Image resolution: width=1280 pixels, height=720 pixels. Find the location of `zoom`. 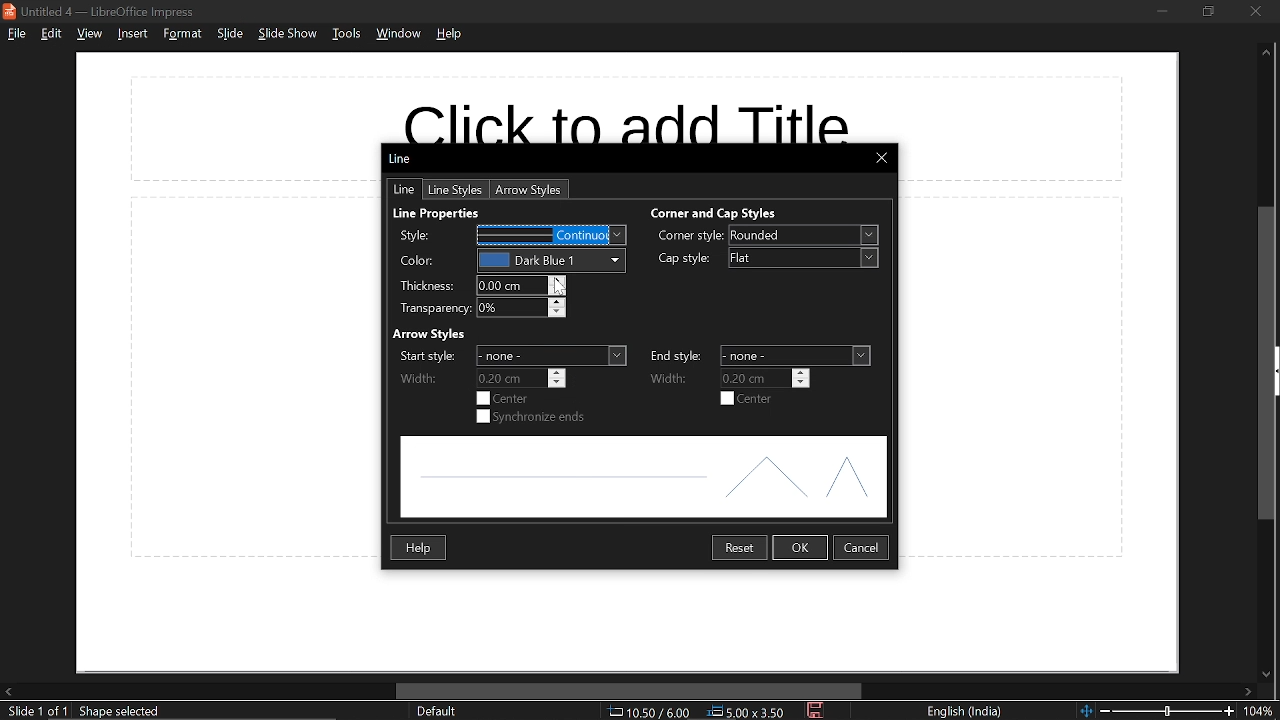

zoom is located at coordinates (1262, 712).